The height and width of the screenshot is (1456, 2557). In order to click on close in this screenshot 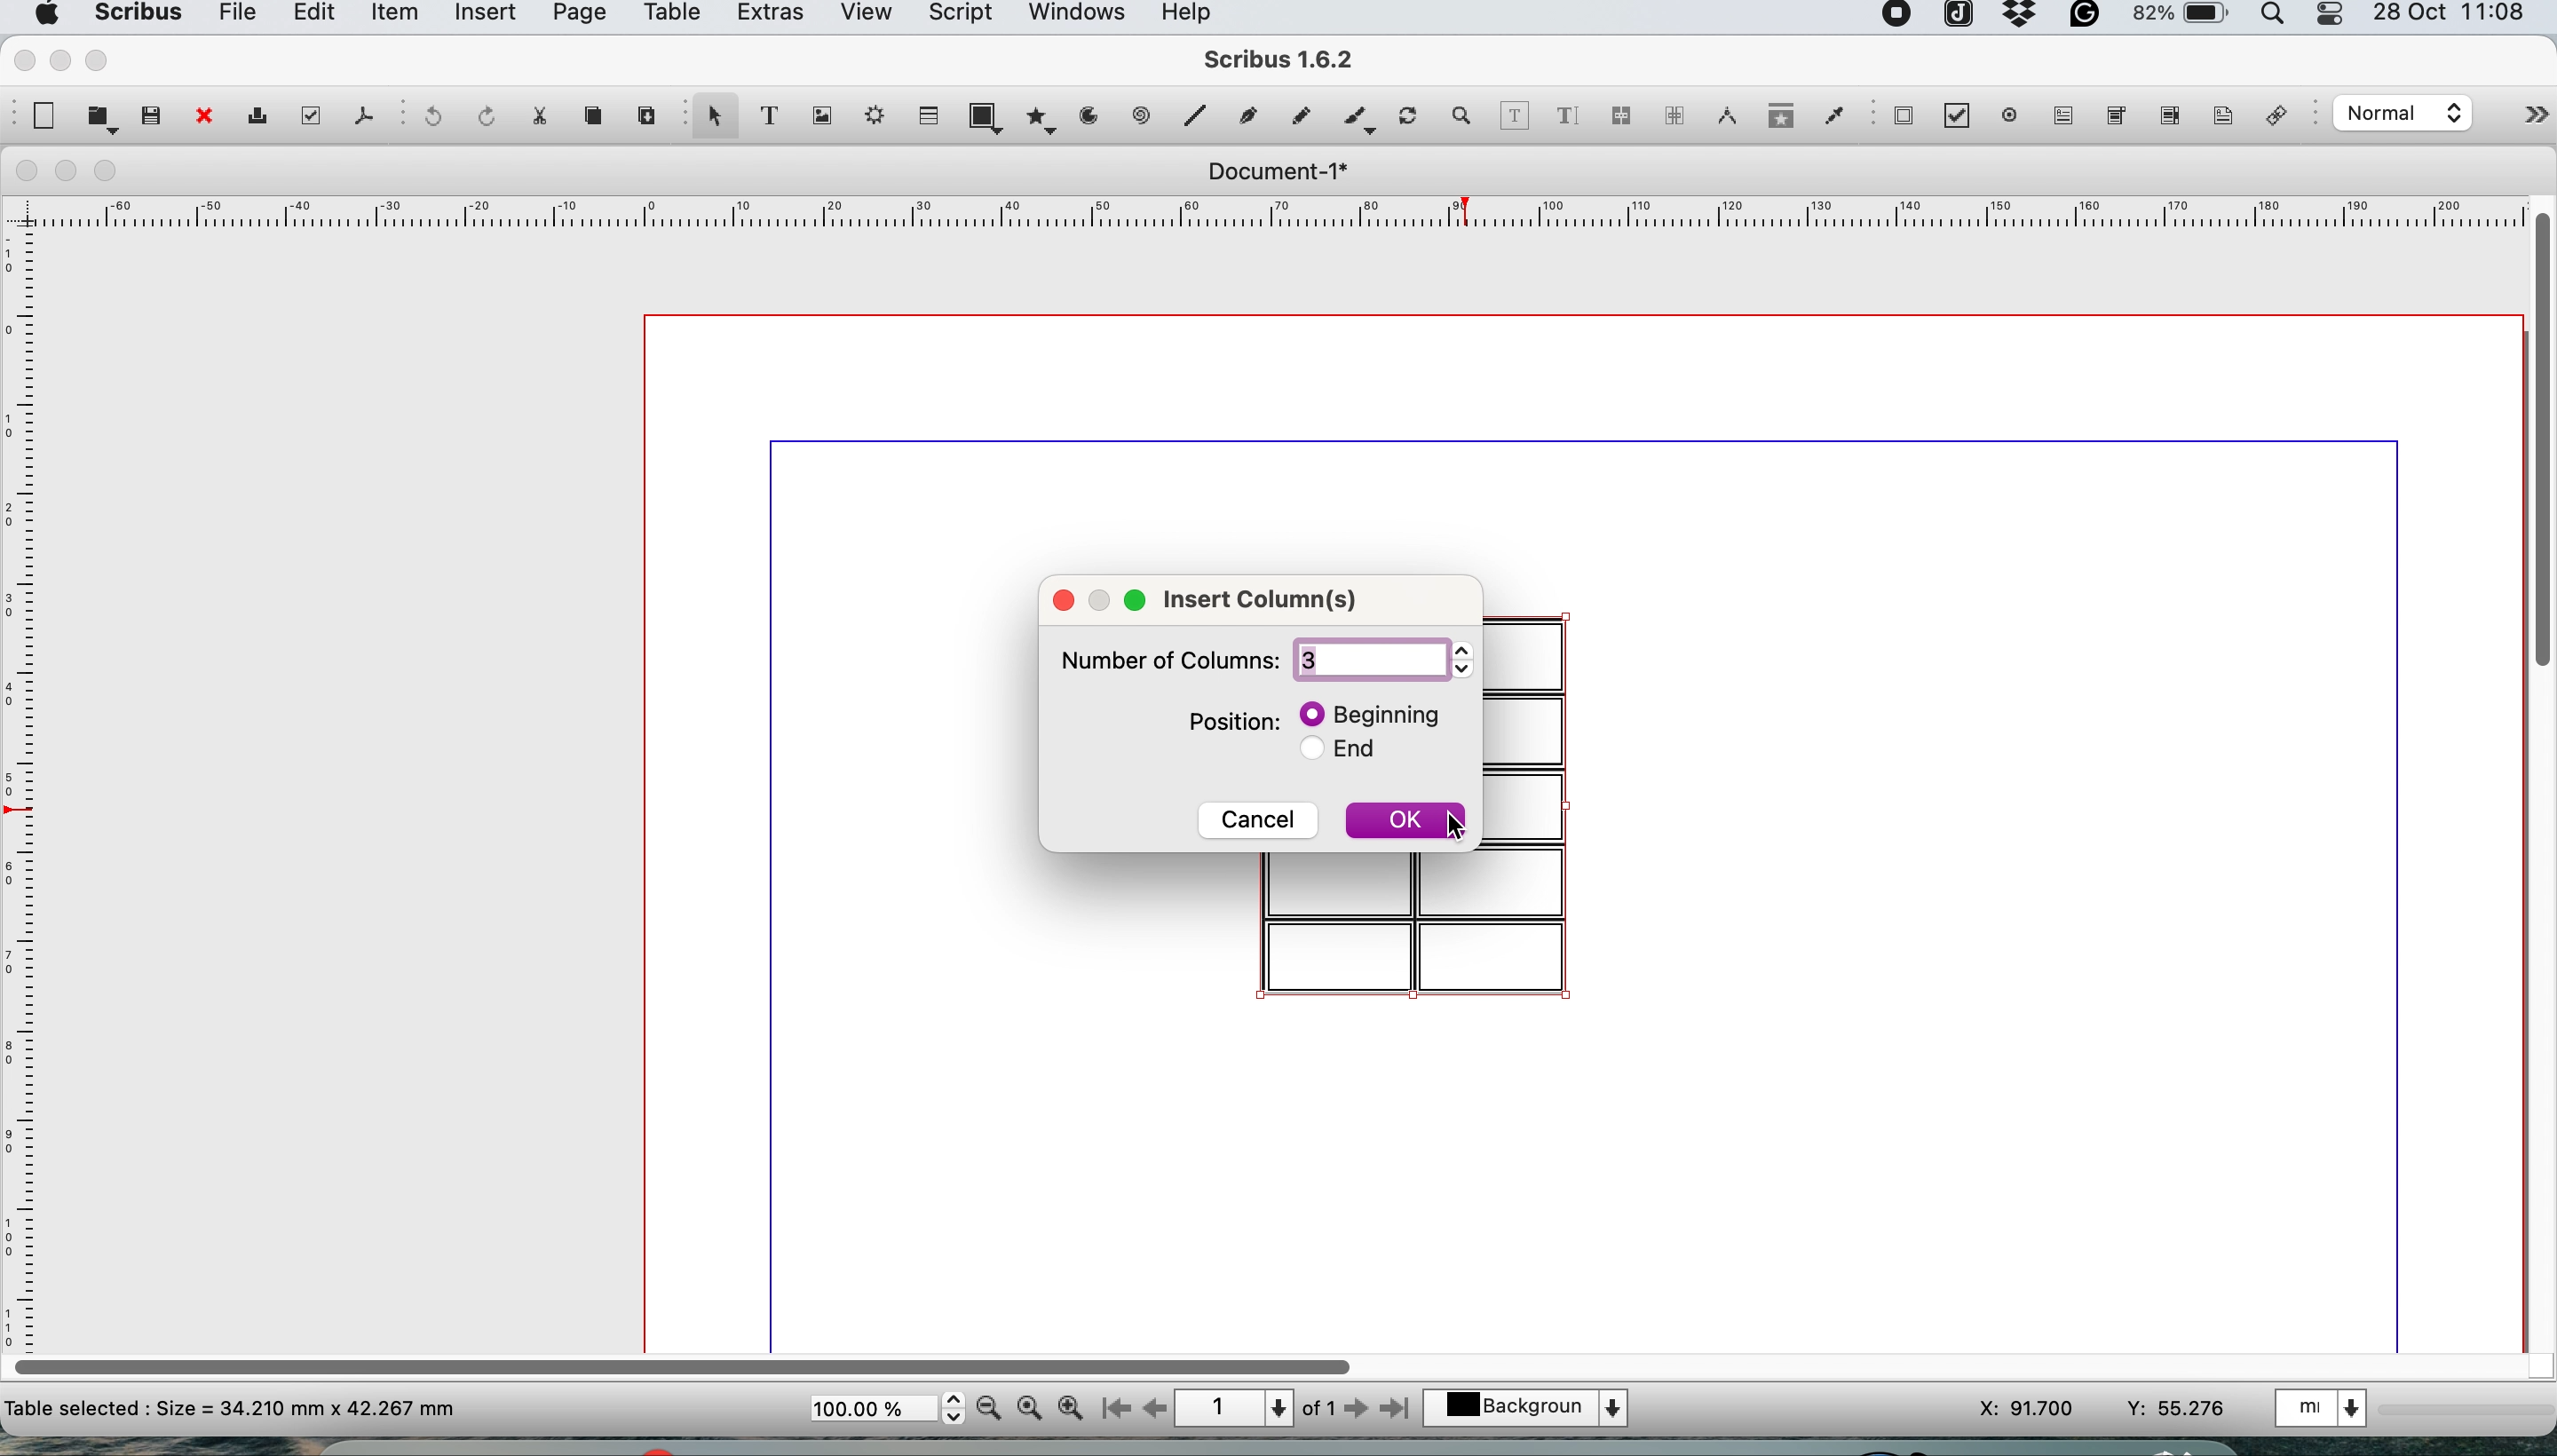, I will do `click(202, 118)`.